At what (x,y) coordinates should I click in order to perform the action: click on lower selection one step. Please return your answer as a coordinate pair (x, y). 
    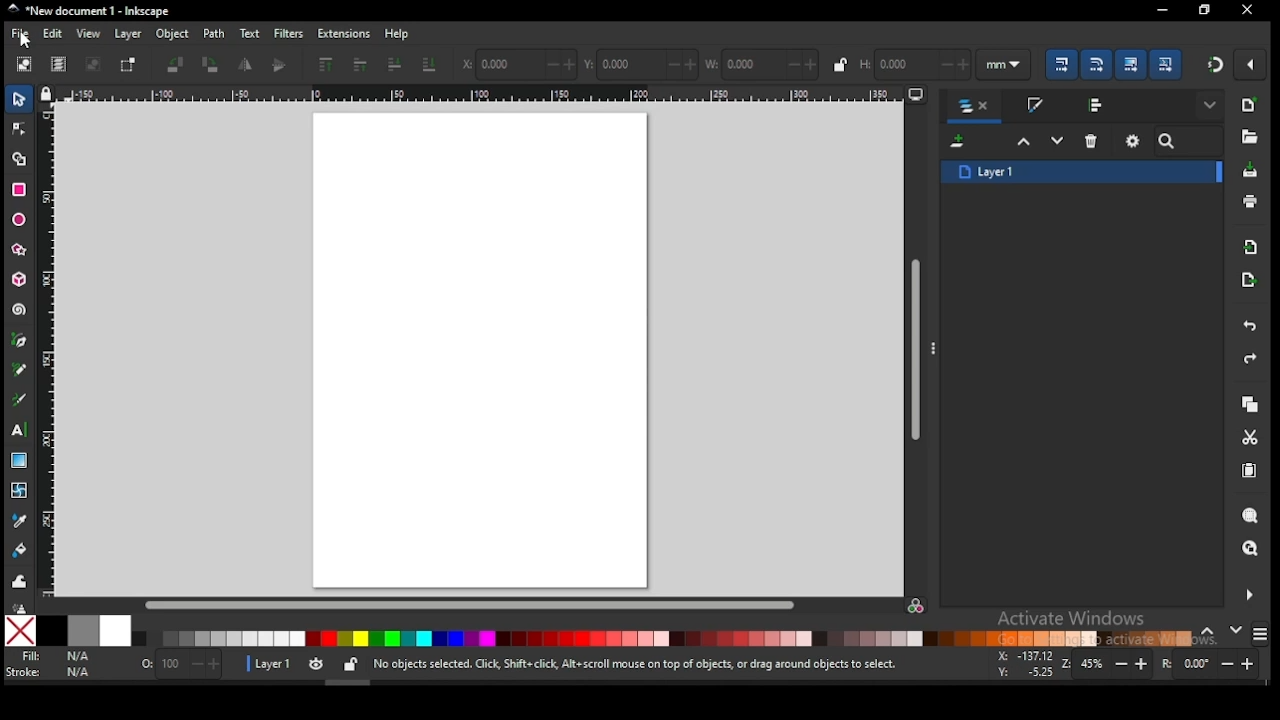
    Looking at the image, I should click on (1057, 141).